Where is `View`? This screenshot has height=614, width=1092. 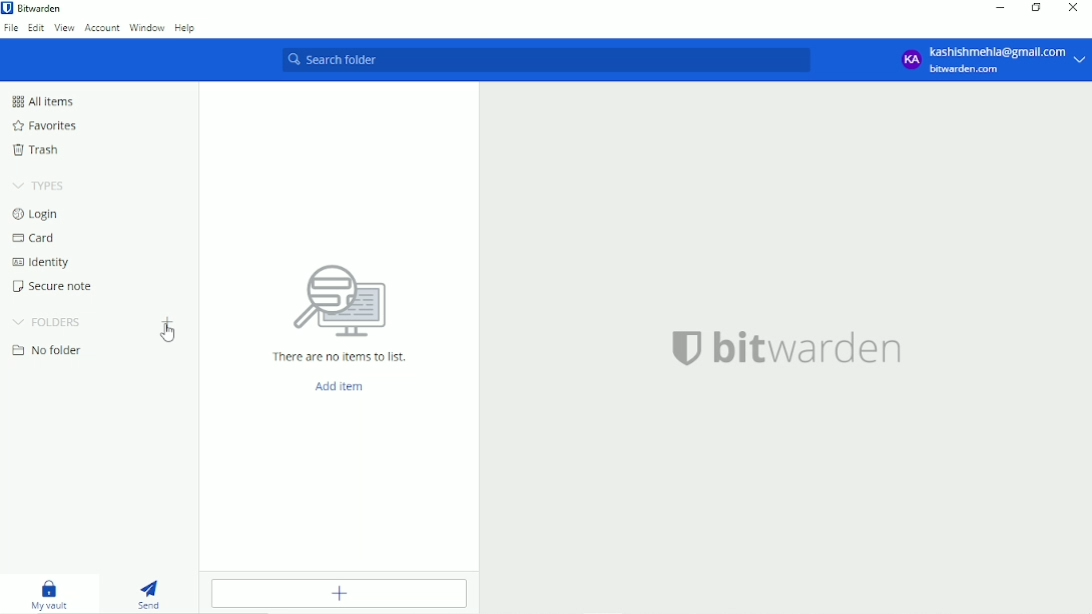 View is located at coordinates (64, 28).